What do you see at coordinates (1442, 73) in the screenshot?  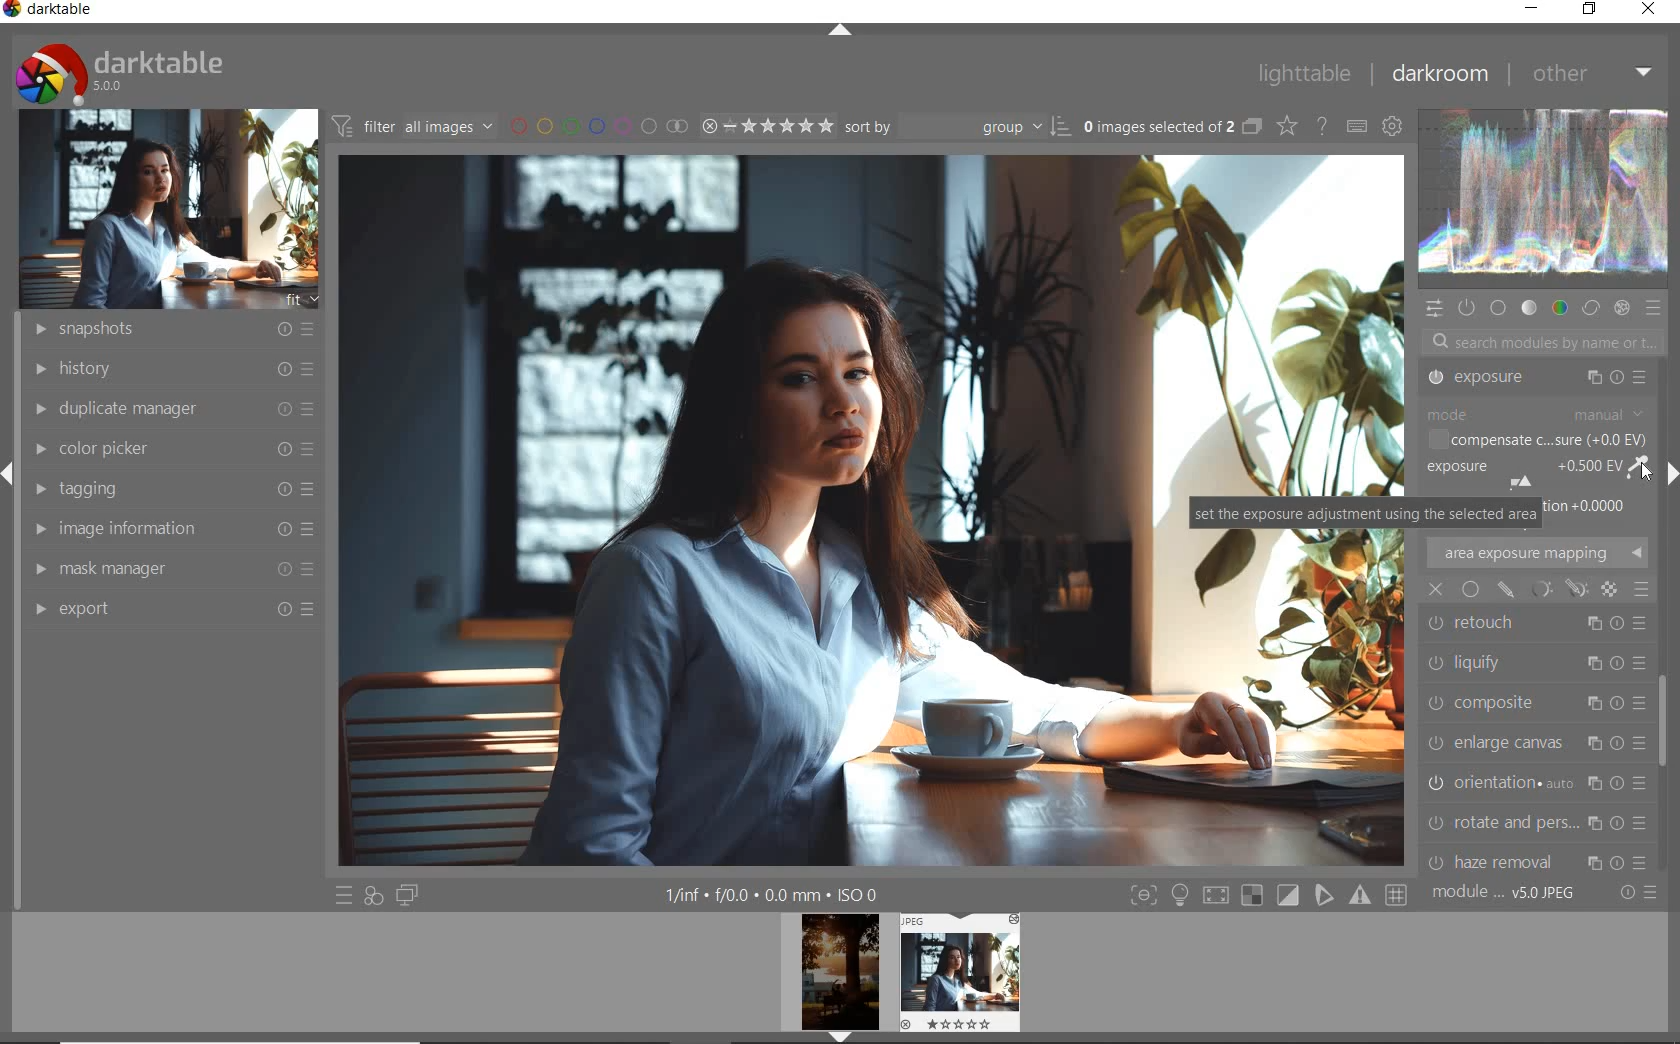 I see `DARKROOM` at bounding box center [1442, 73].